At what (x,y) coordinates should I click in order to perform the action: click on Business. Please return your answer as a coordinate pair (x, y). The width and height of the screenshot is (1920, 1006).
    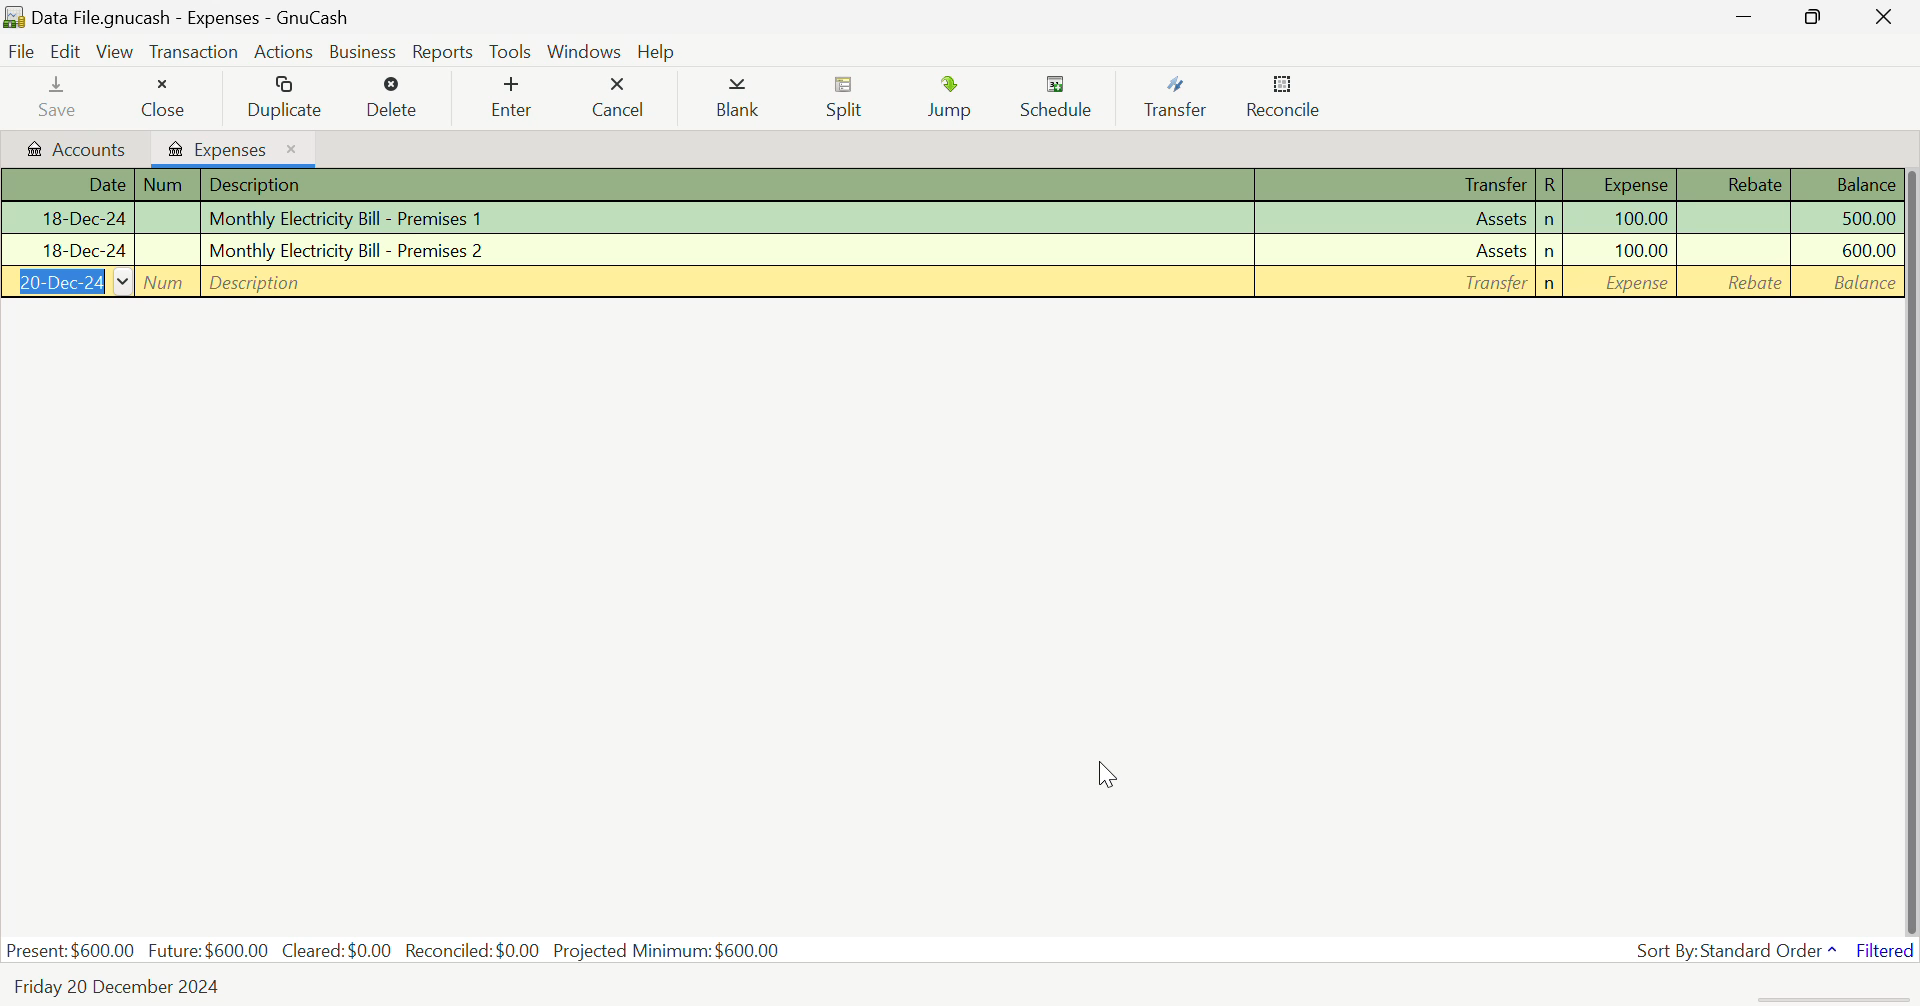
    Looking at the image, I should click on (364, 52).